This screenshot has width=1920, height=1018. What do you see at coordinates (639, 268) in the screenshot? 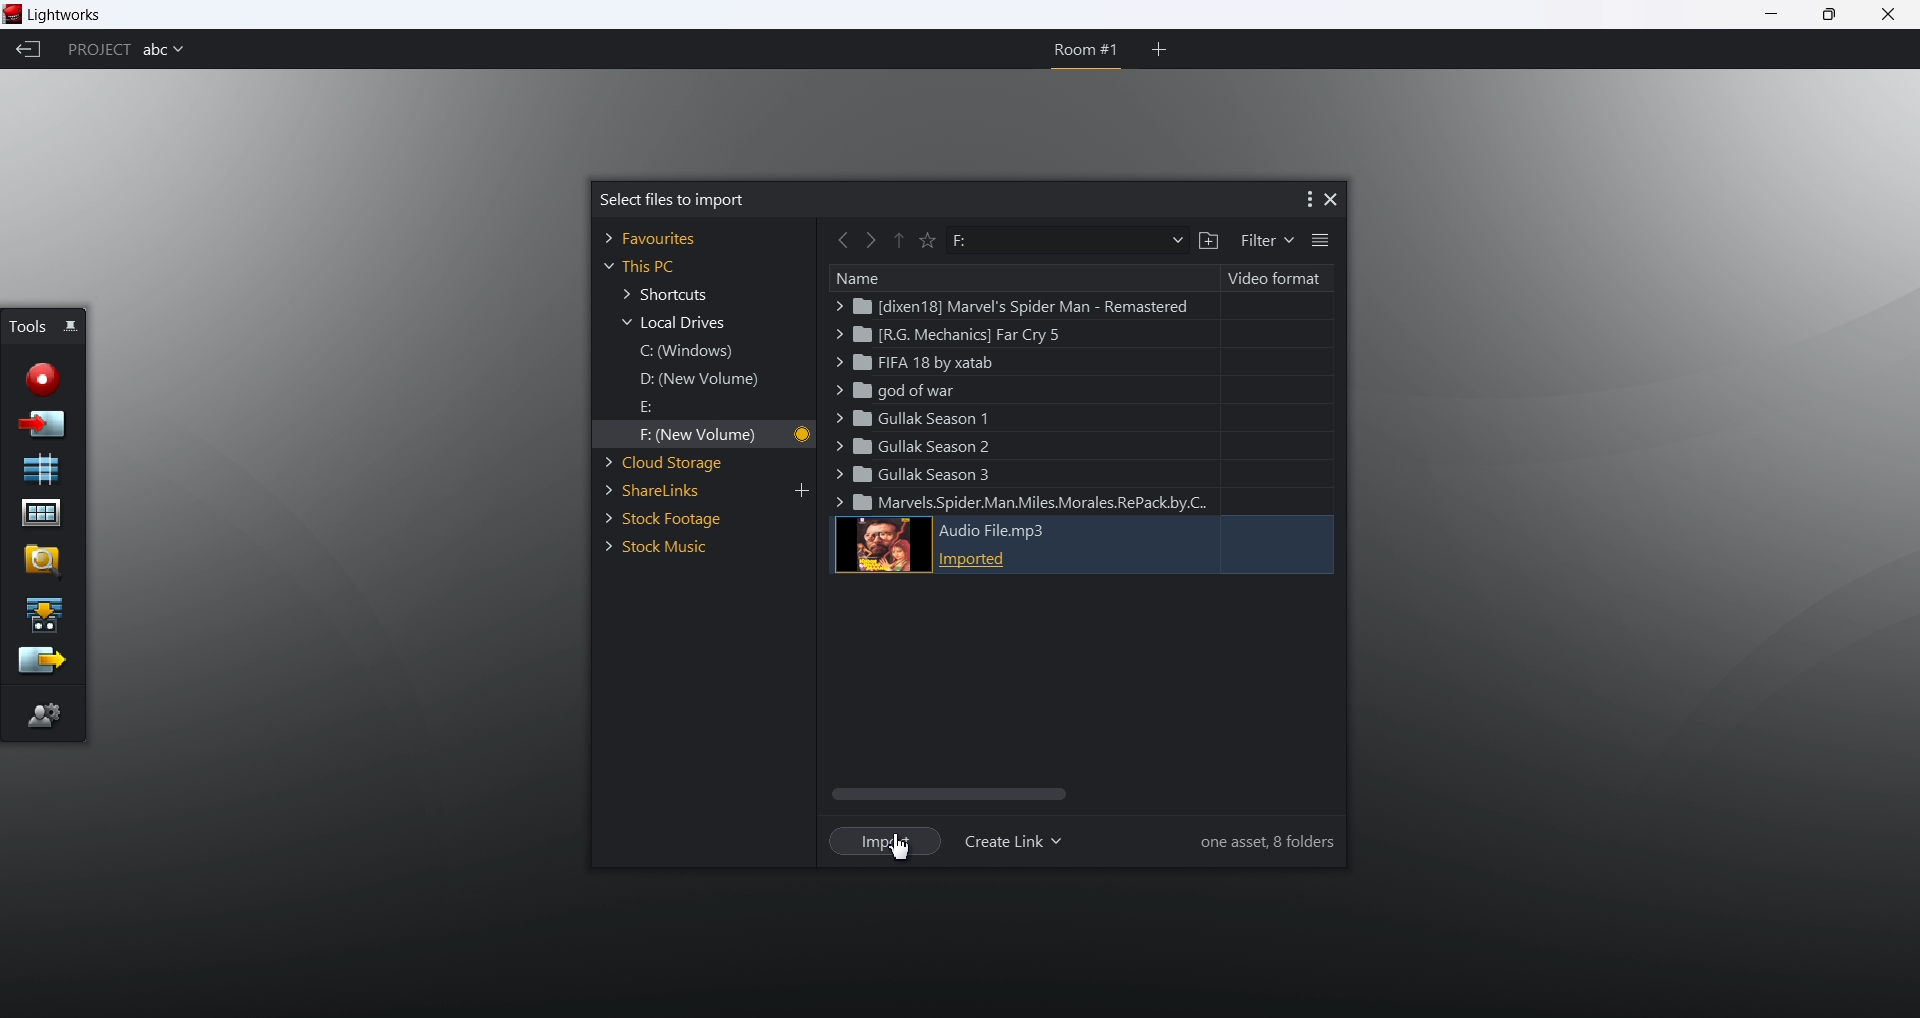
I see `this PC` at bounding box center [639, 268].